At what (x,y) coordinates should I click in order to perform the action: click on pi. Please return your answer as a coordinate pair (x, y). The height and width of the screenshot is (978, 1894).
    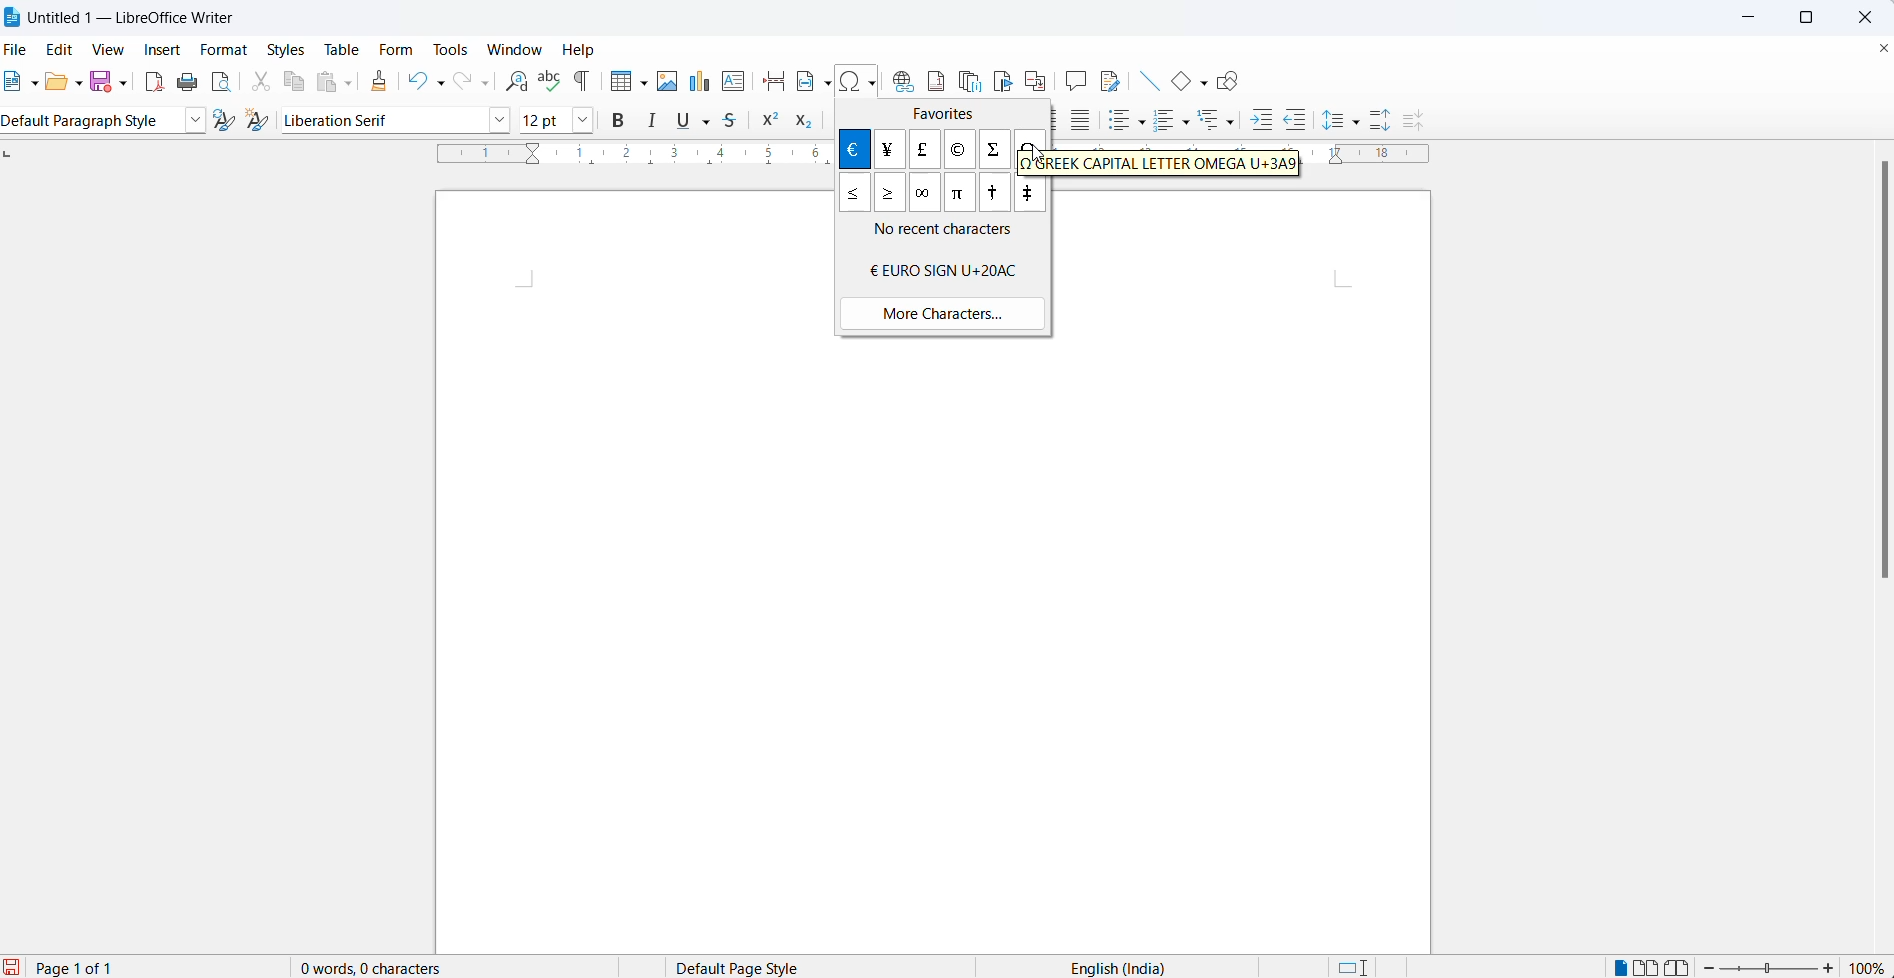
    Looking at the image, I should click on (961, 196).